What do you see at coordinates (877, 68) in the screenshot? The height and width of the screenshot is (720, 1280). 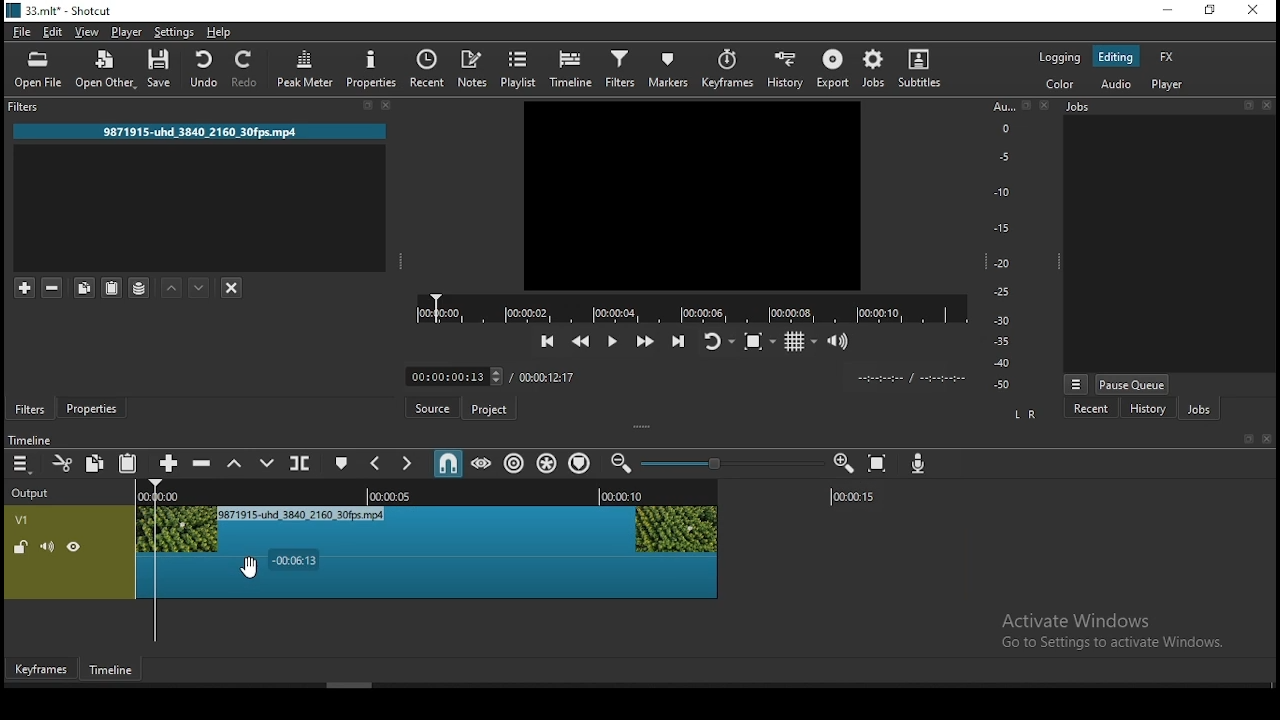 I see `jobs` at bounding box center [877, 68].